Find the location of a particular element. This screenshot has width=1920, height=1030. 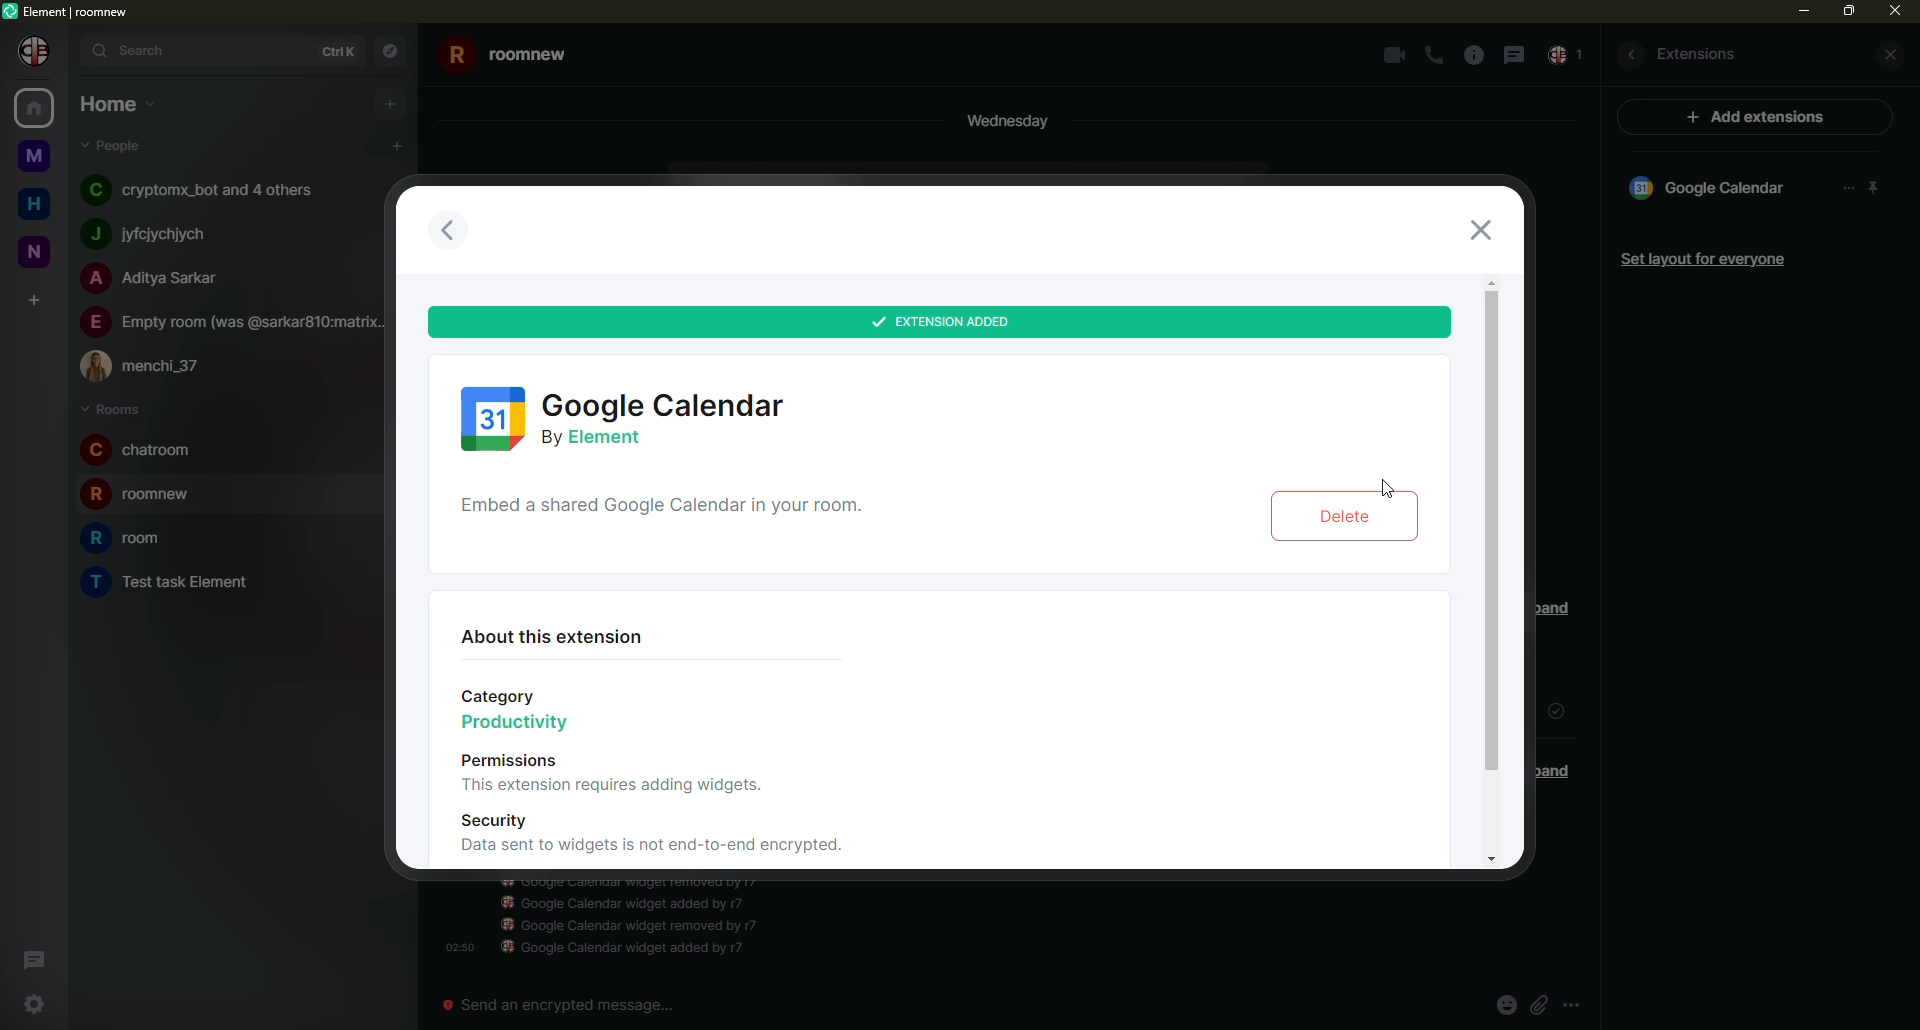

vertical scrollbar is located at coordinates (1908, 544).